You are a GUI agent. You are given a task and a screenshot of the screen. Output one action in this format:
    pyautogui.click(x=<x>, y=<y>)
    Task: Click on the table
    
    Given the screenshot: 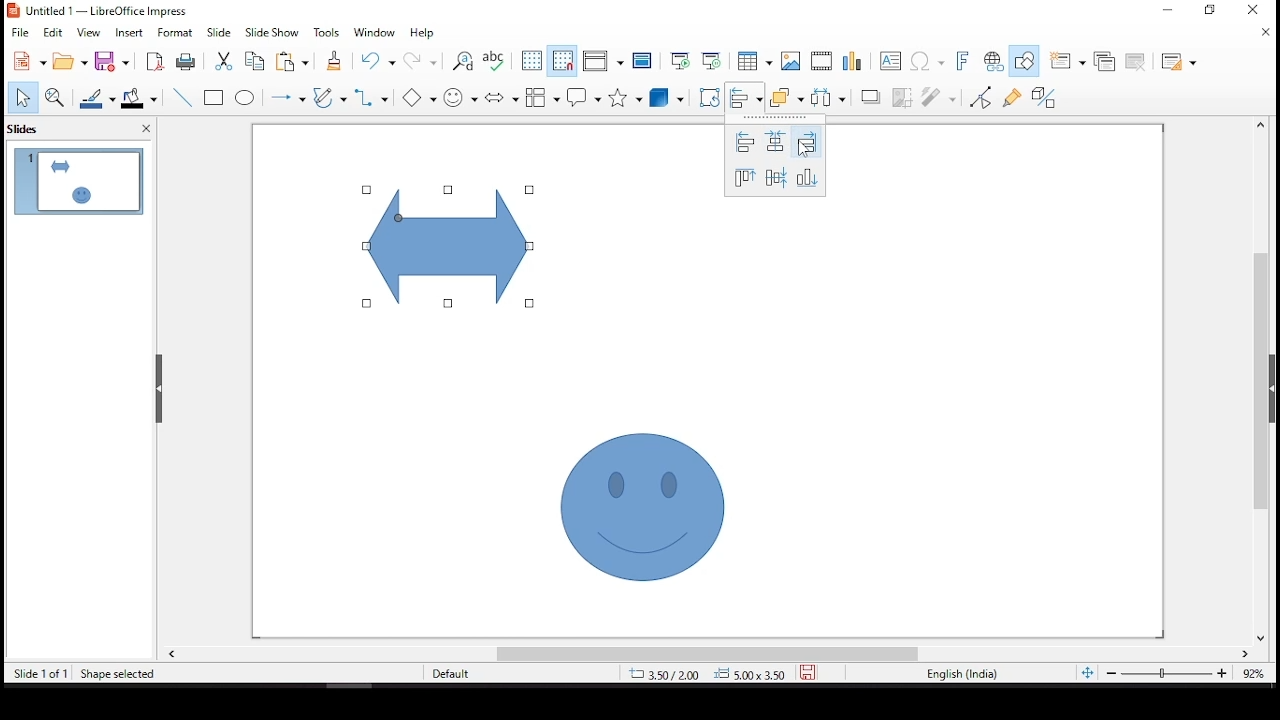 What is the action you would take?
    pyautogui.click(x=755, y=62)
    